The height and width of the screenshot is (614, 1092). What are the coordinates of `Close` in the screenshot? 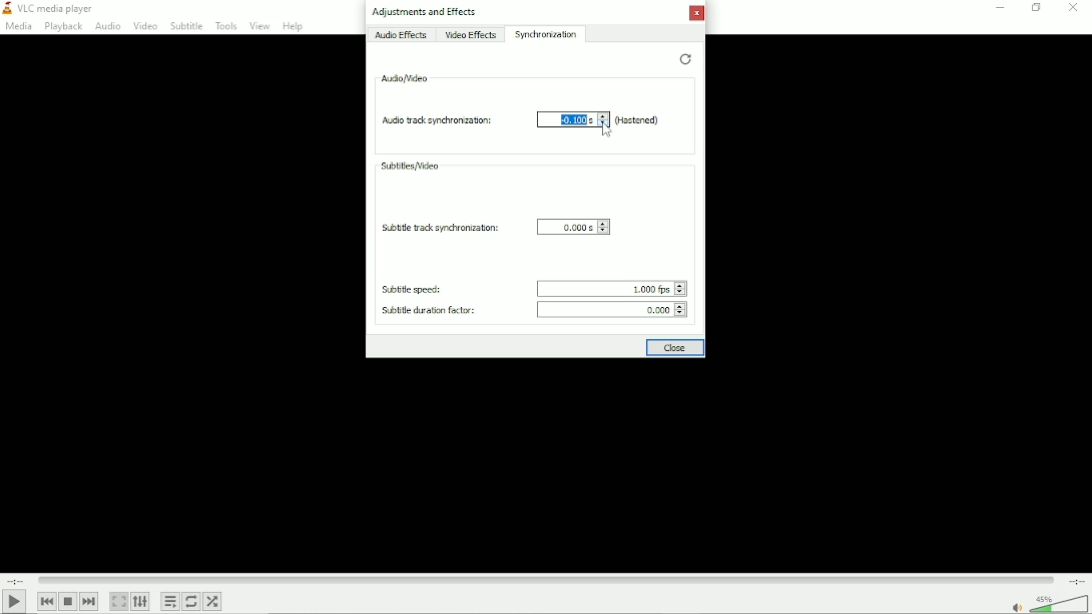 It's located at (674, 348).